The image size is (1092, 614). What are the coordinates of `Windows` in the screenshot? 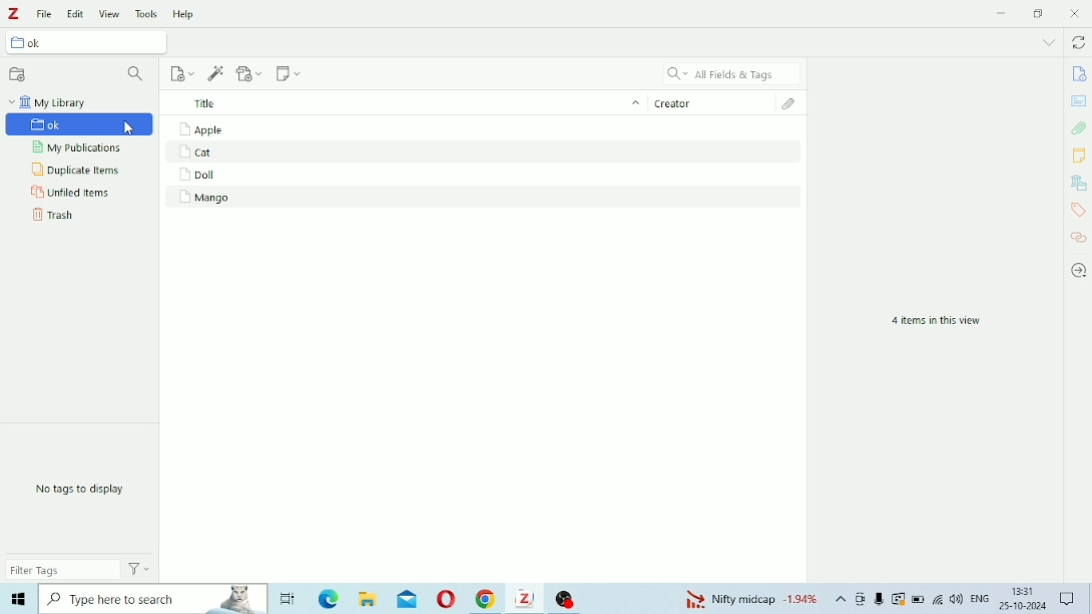 It's located at (18, 599).